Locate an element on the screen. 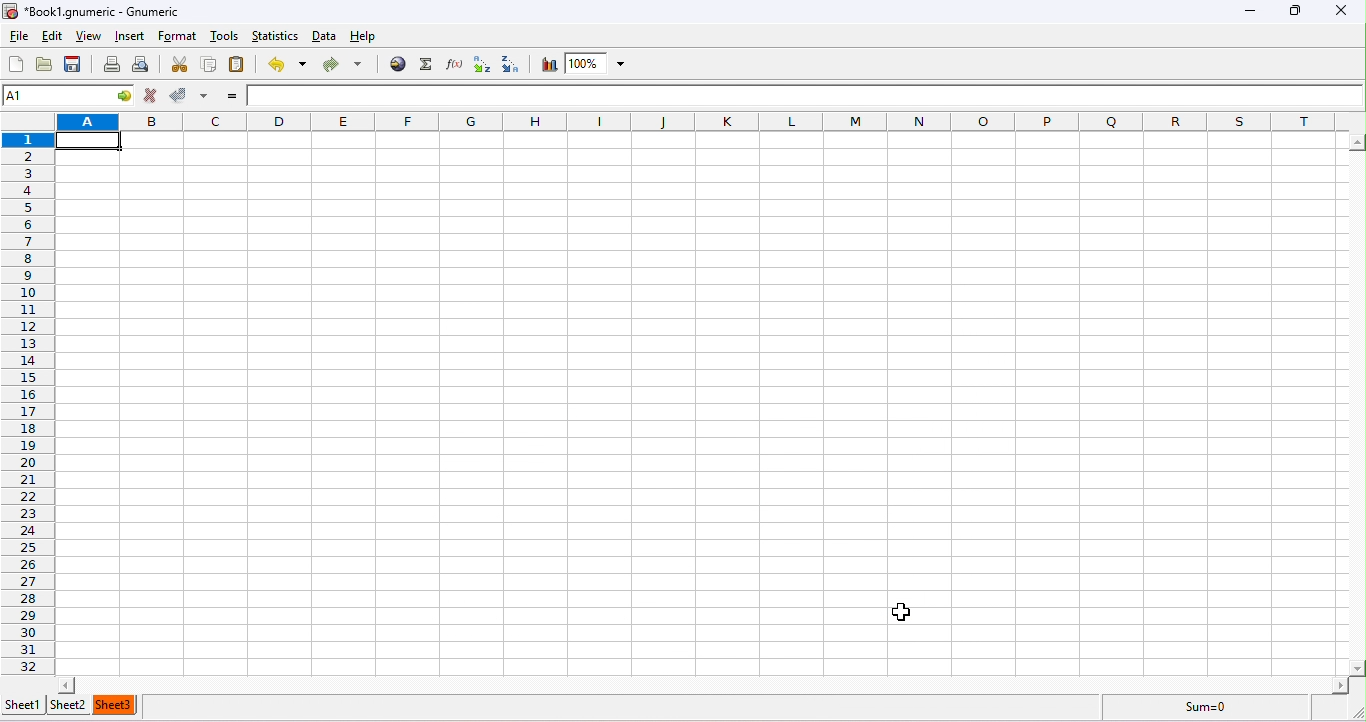 This screenshot has height=722, width=1366. sheet 2 is located at coordinates (72, 706).